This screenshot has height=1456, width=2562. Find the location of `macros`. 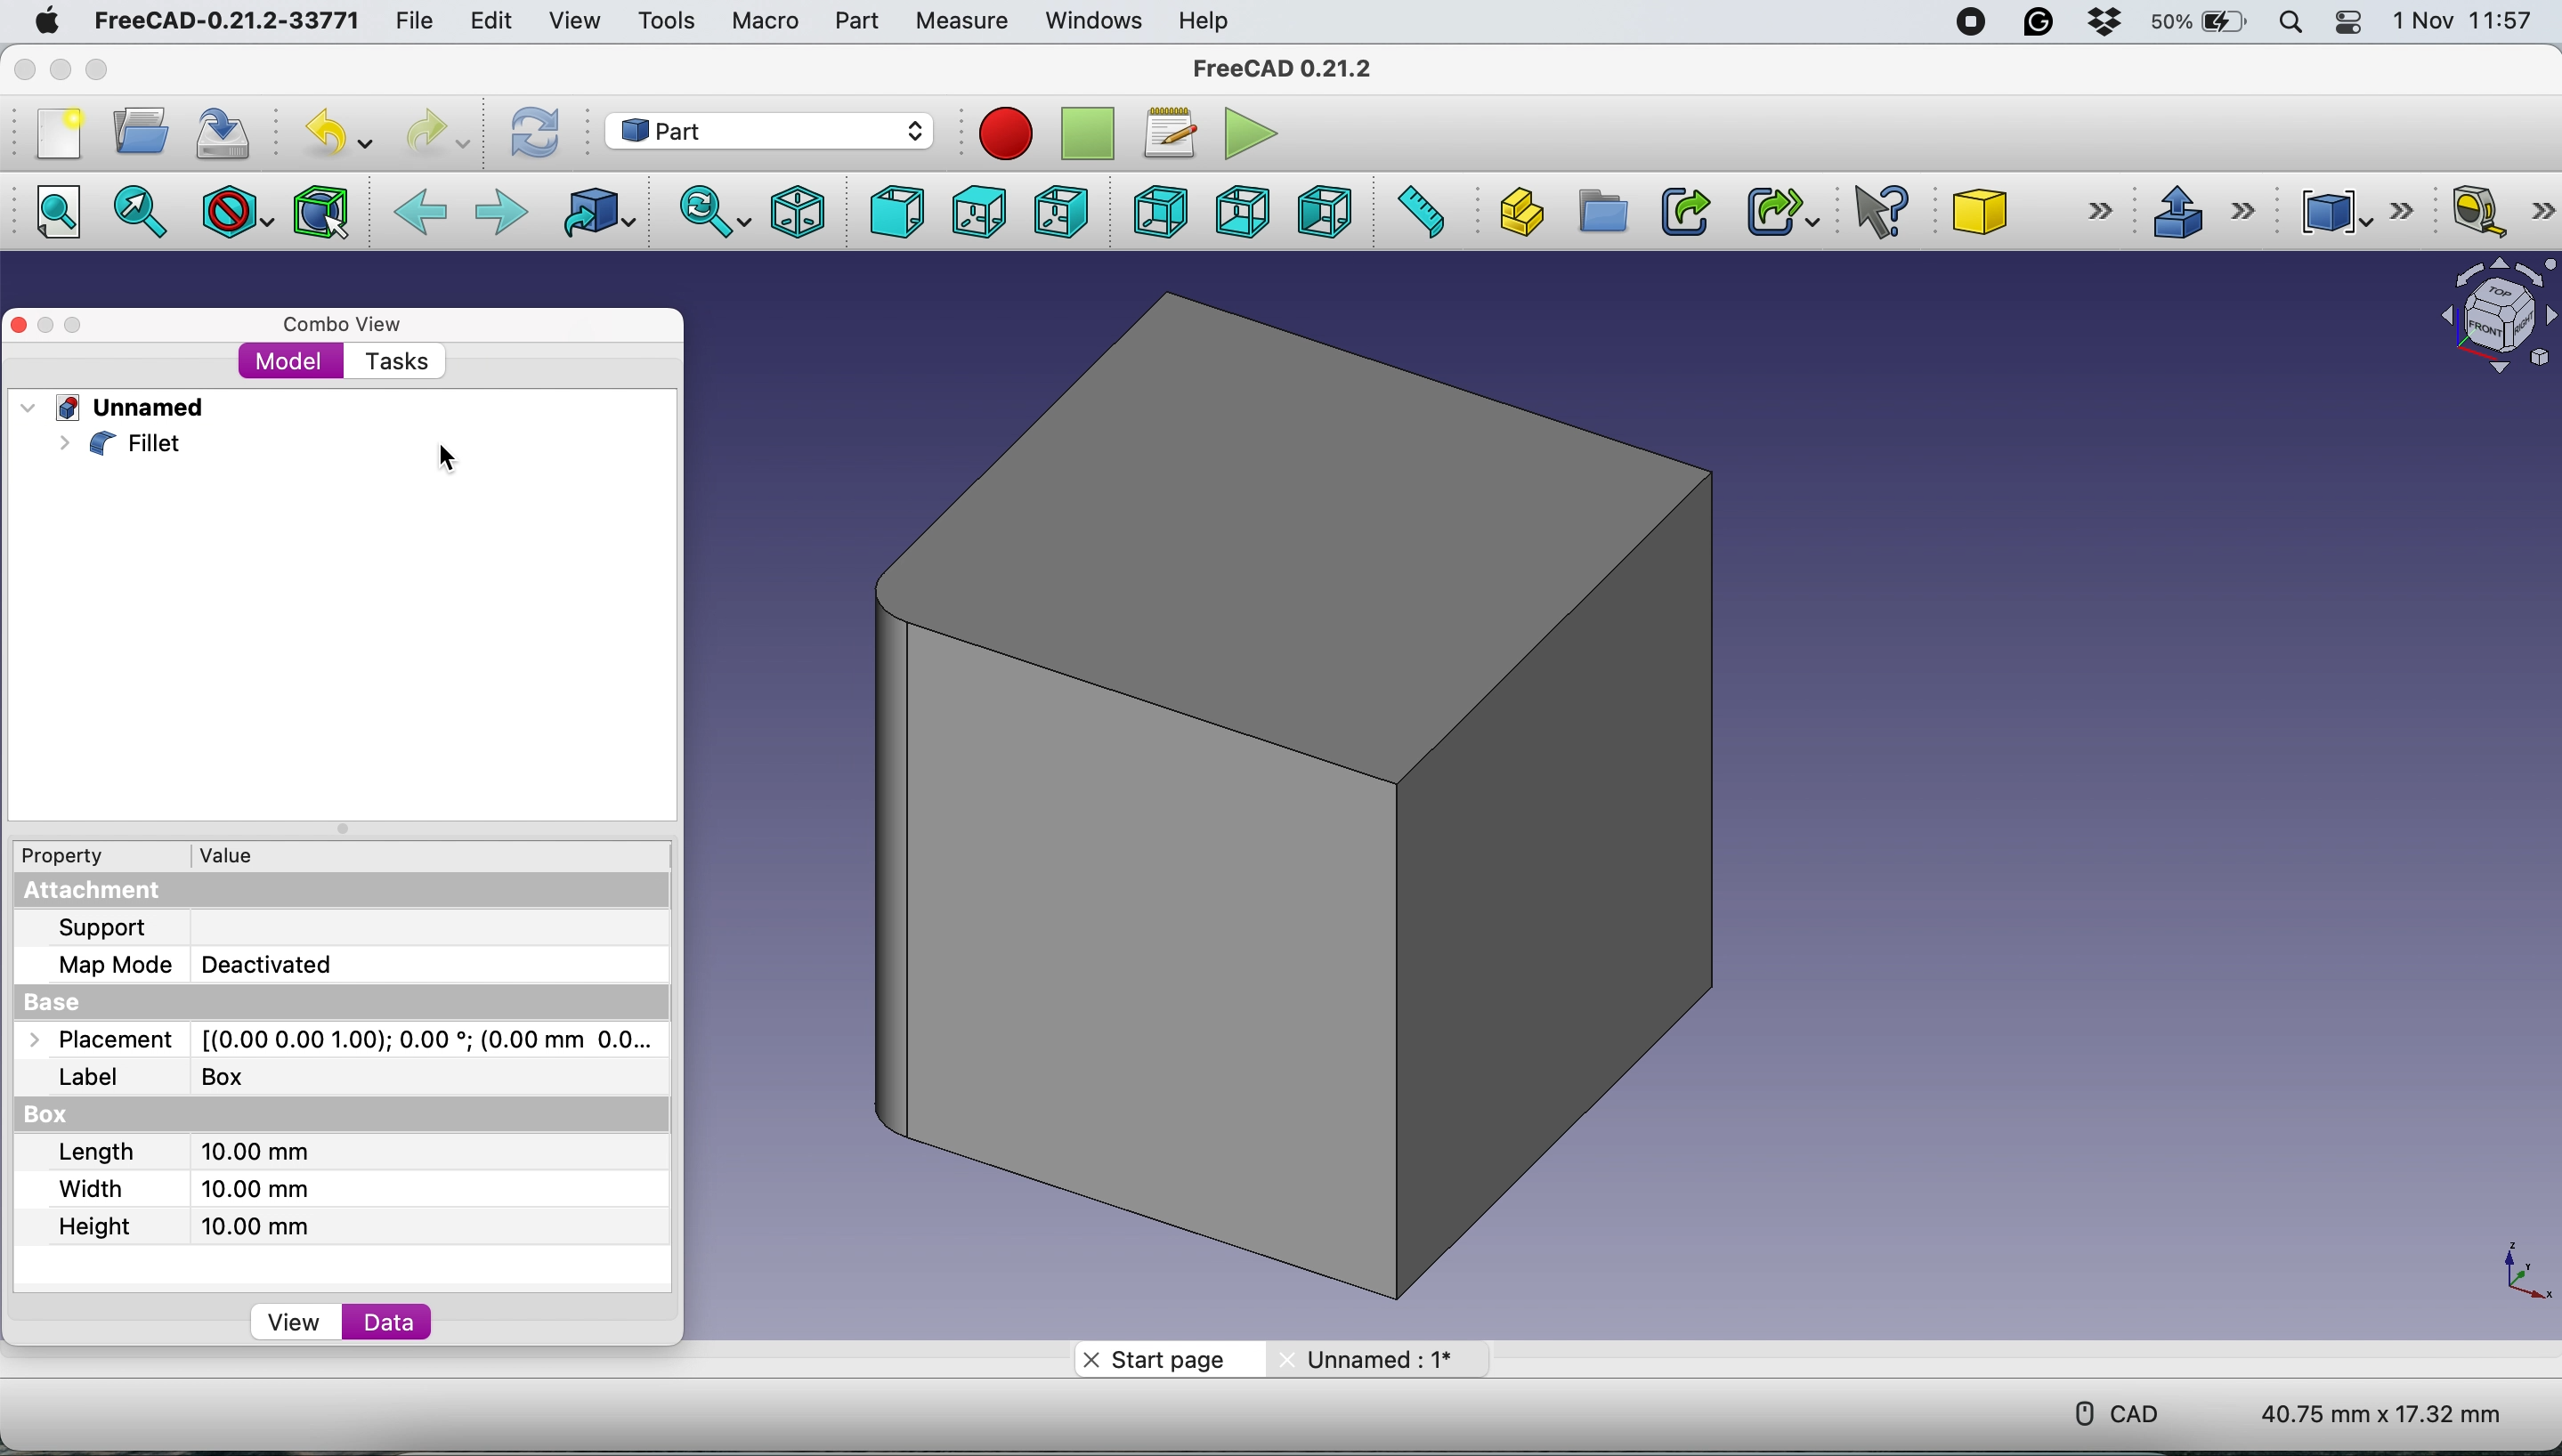

macros is located at coordinates (1166, 135).